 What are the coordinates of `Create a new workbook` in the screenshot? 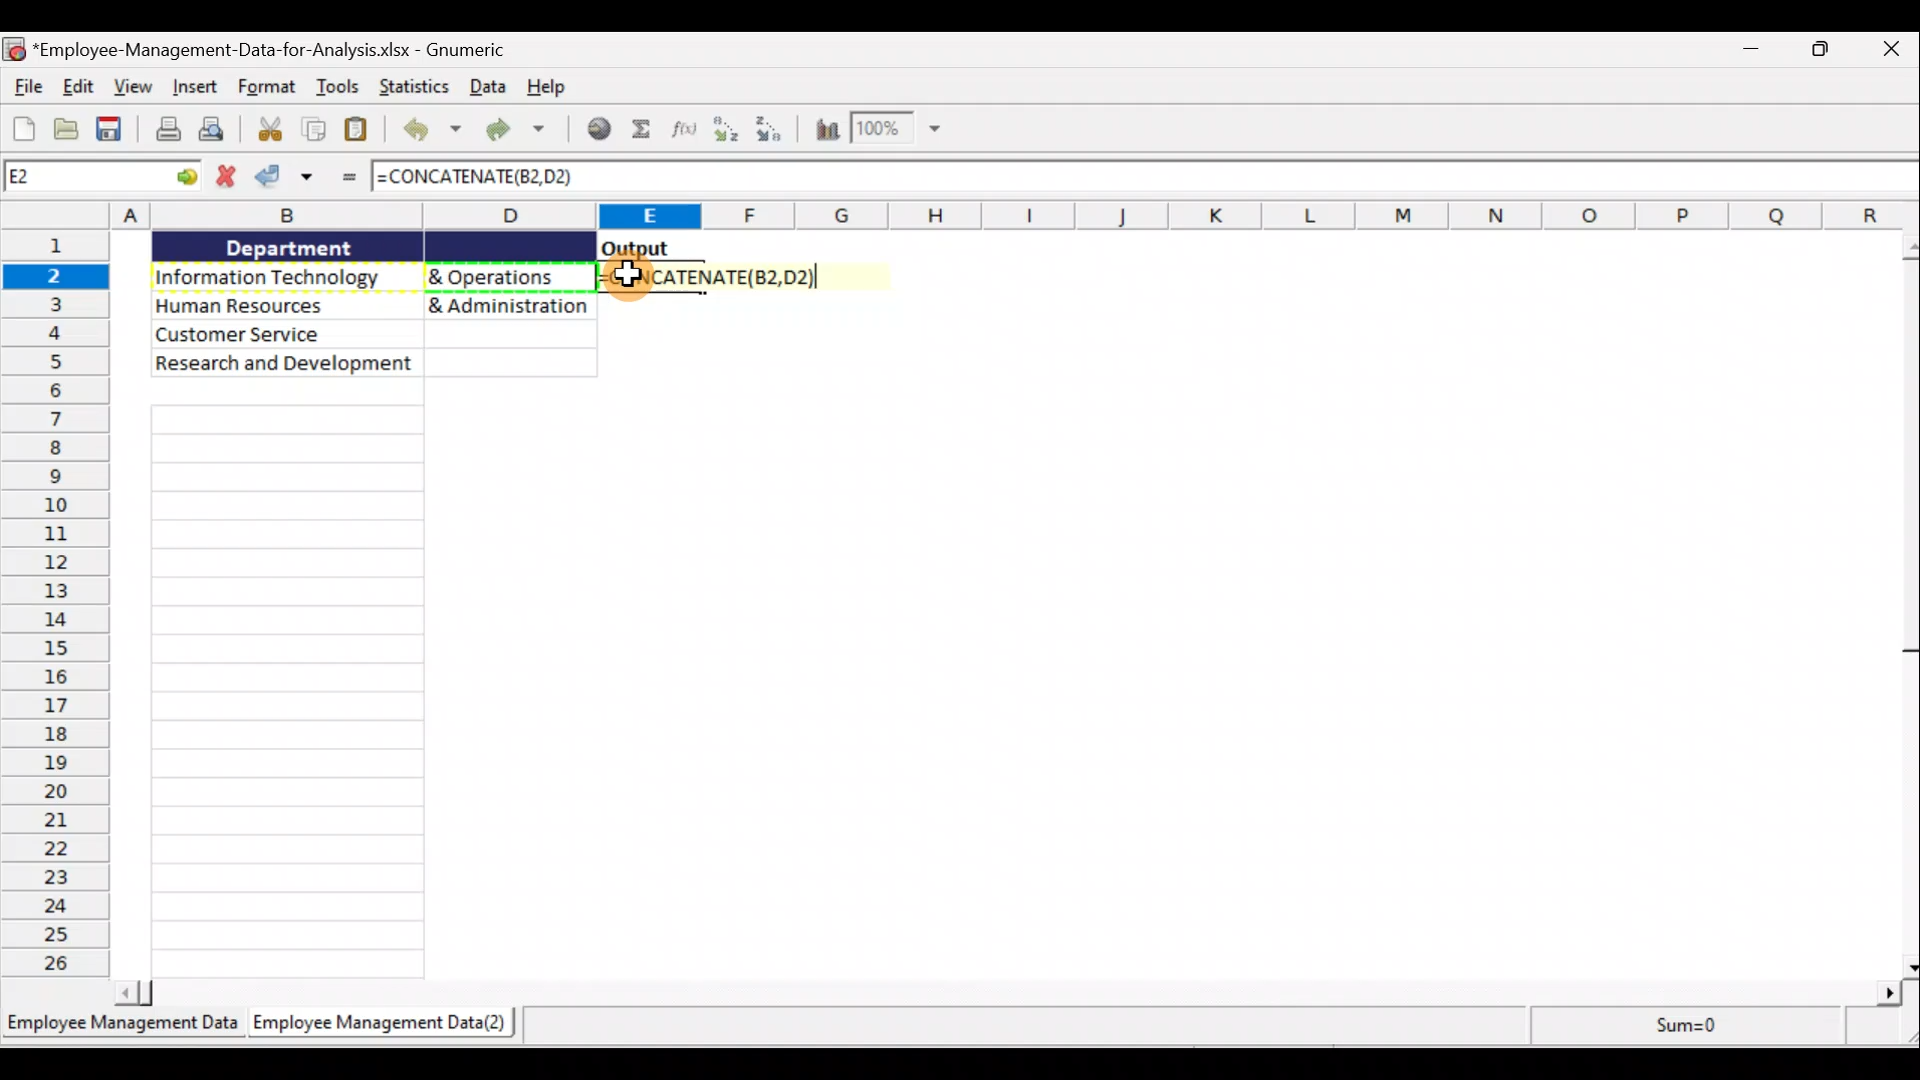 It's located at (23, 126).